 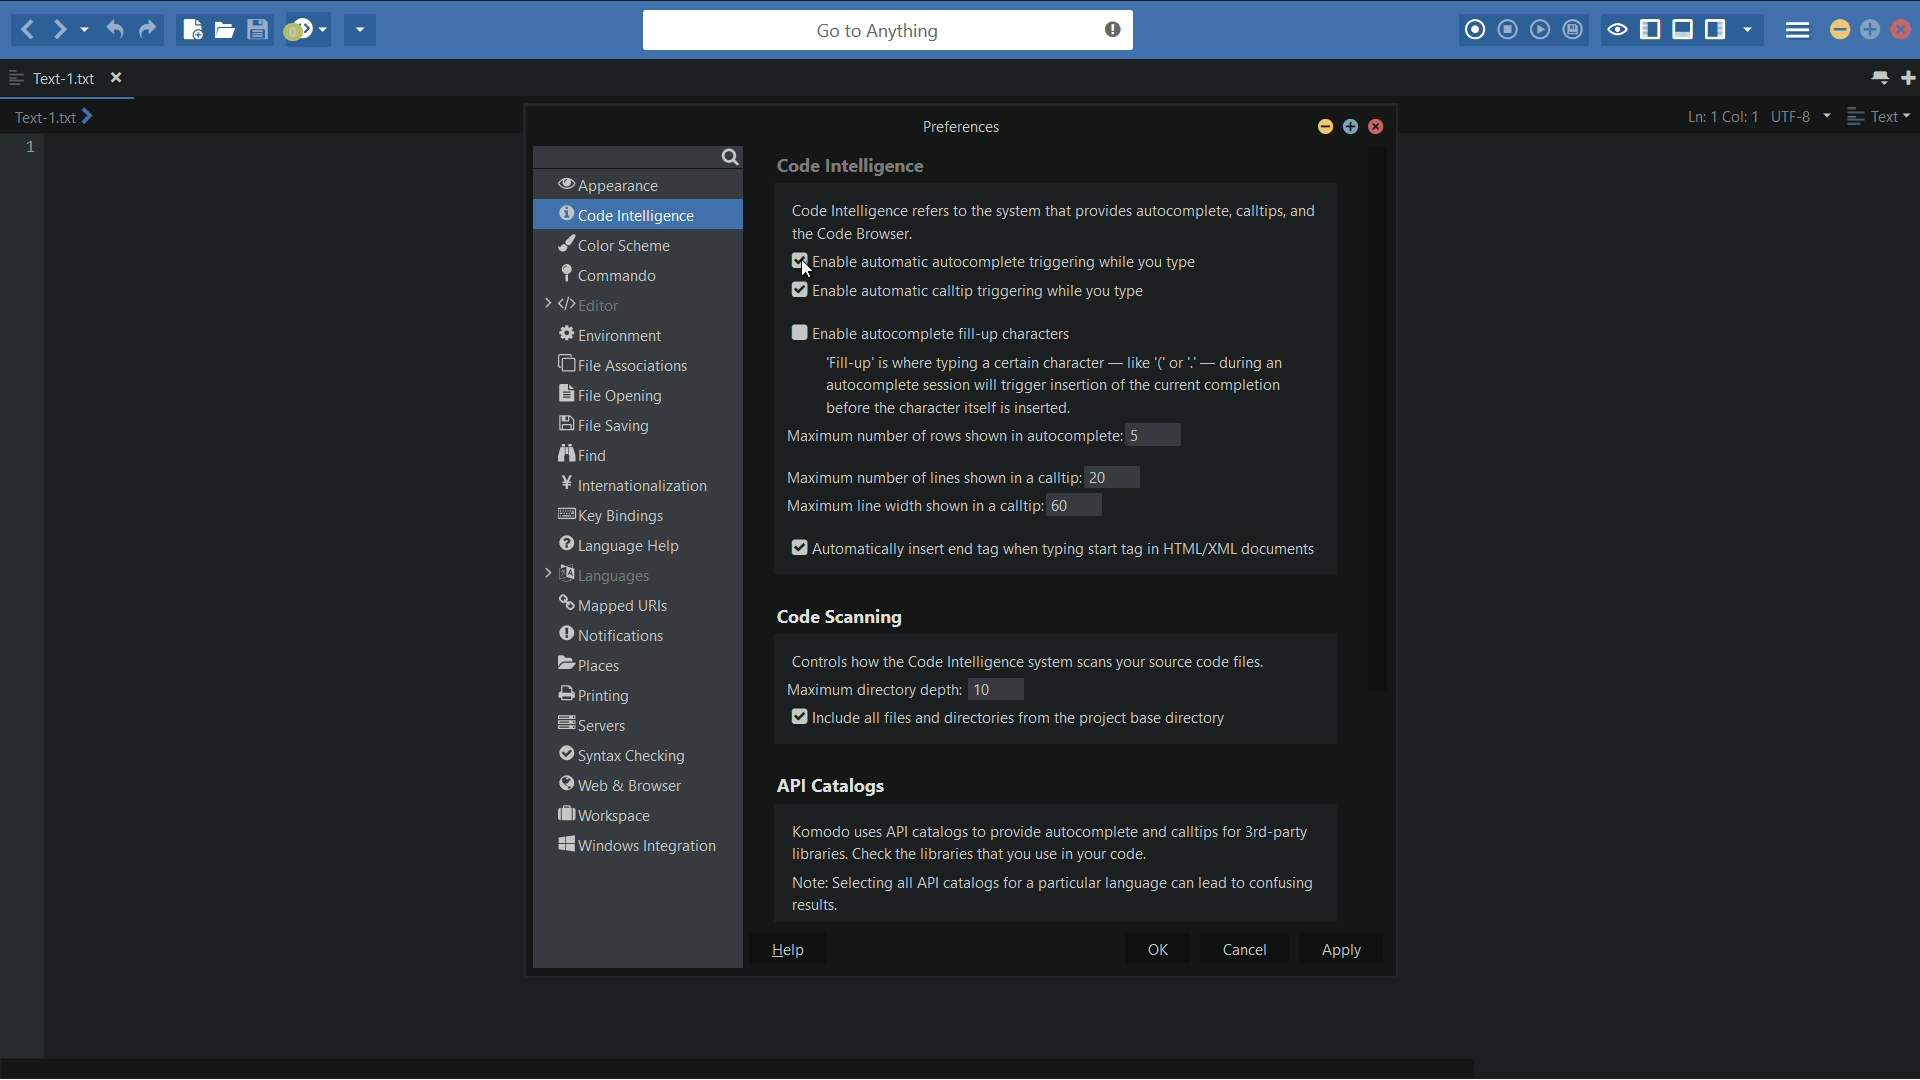 What do you see at coordinates (613, 336) in the screenshot?
I see `environment` at bounding box center [613, 336].